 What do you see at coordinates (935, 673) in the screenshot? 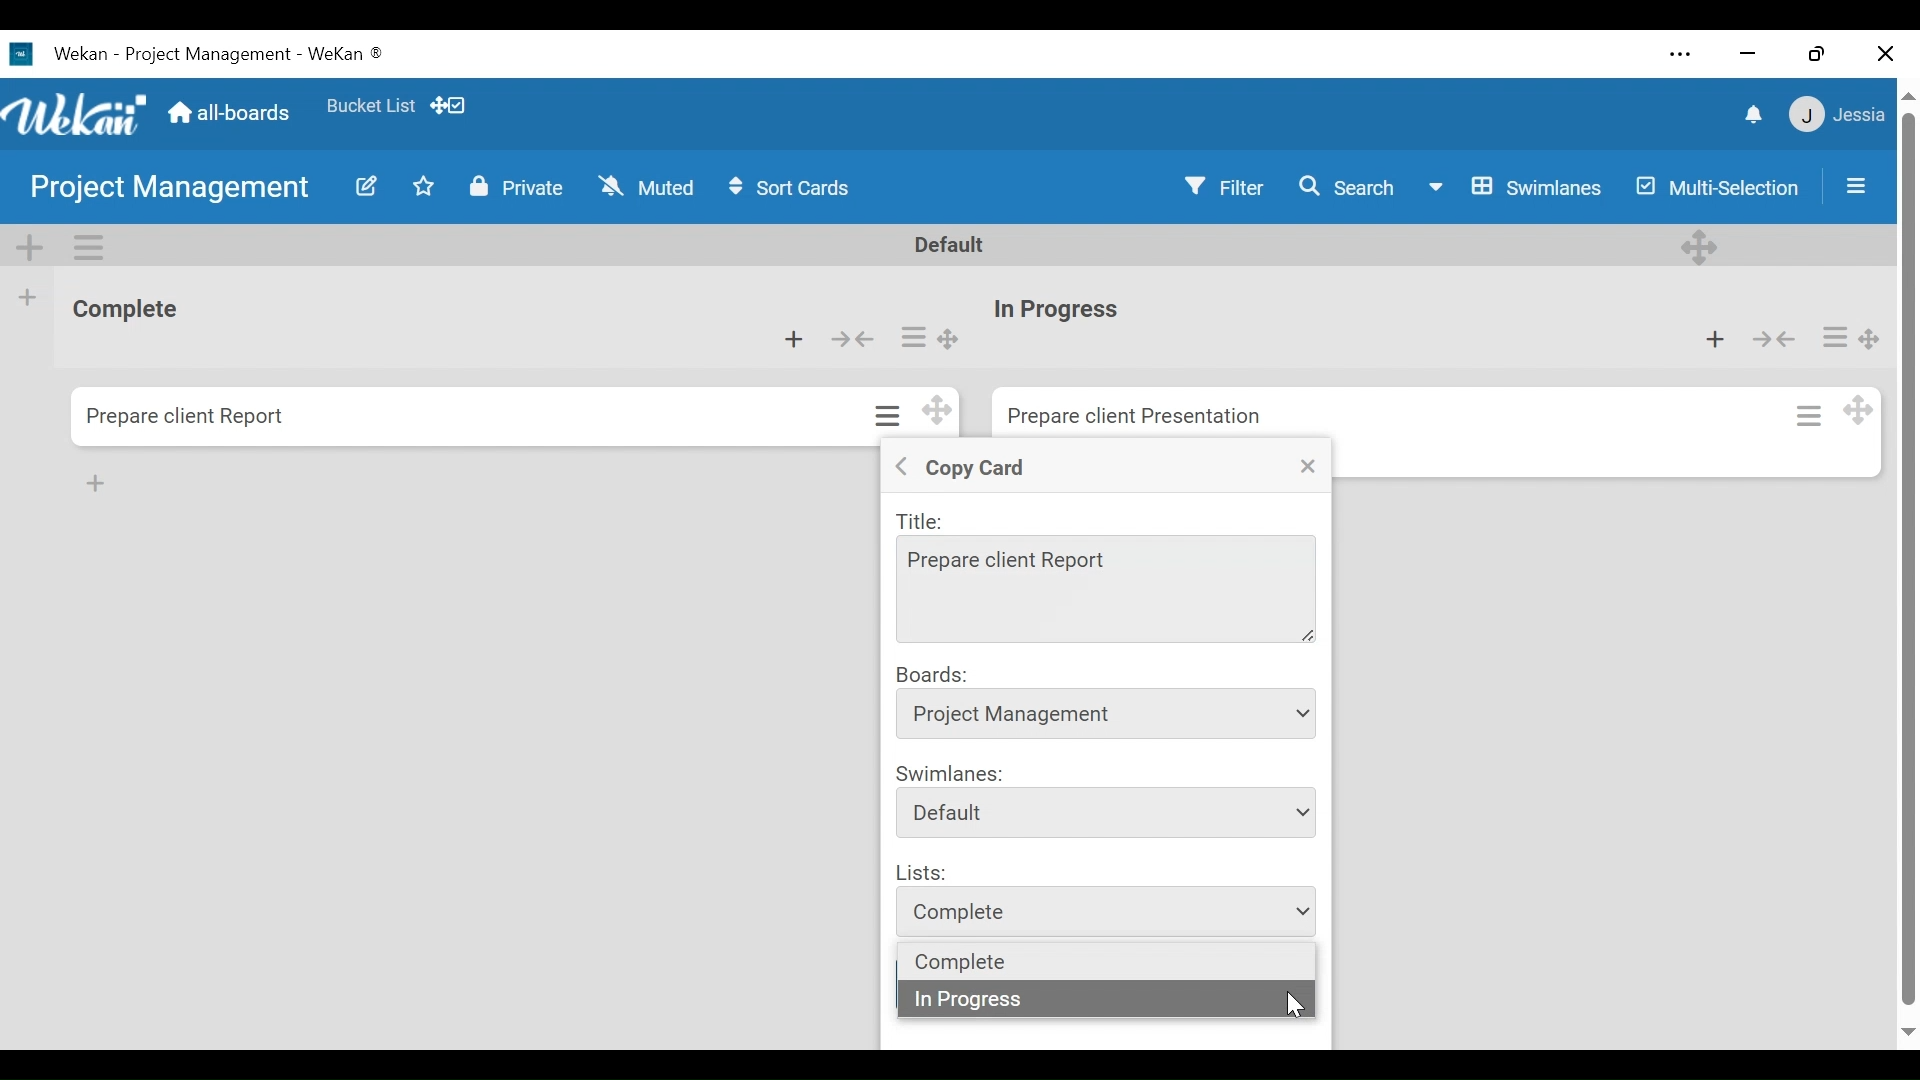
I see `Boards` at bounding box center [935, 673].